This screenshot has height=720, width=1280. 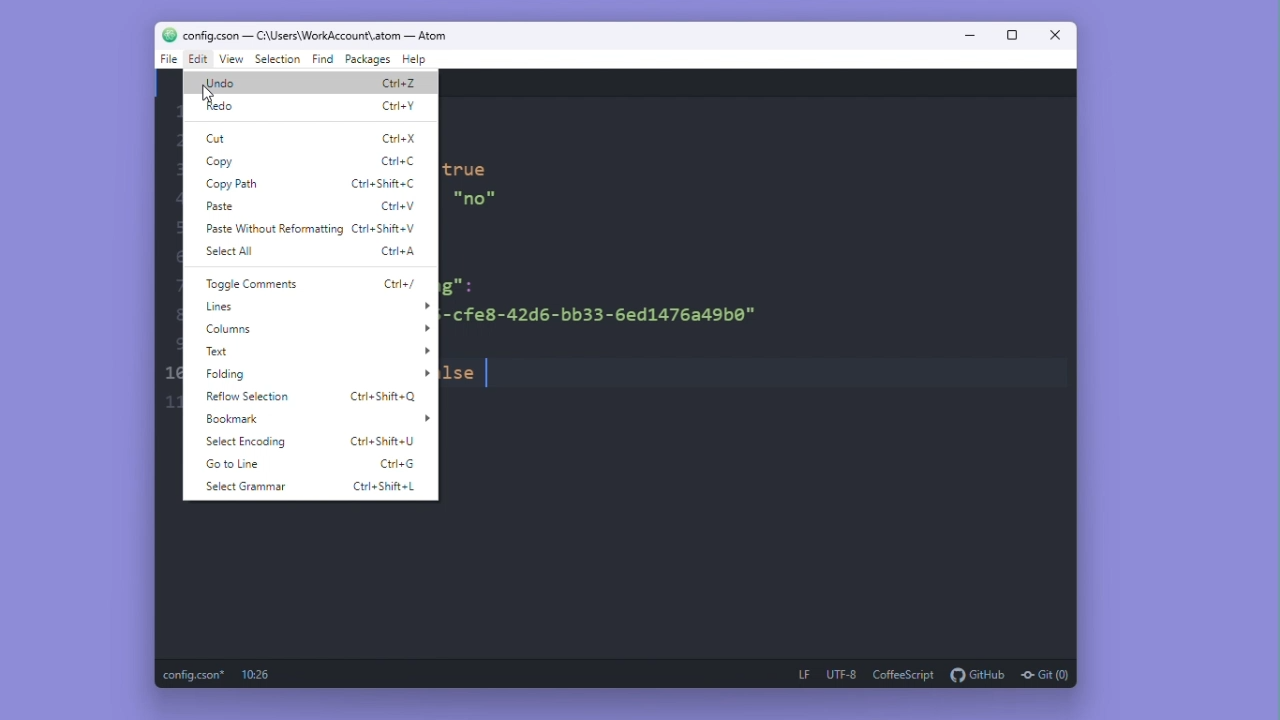 What do you see at coordinates (233, 60) in the screenshot?
I see `view` at bounding box center [233, 60].